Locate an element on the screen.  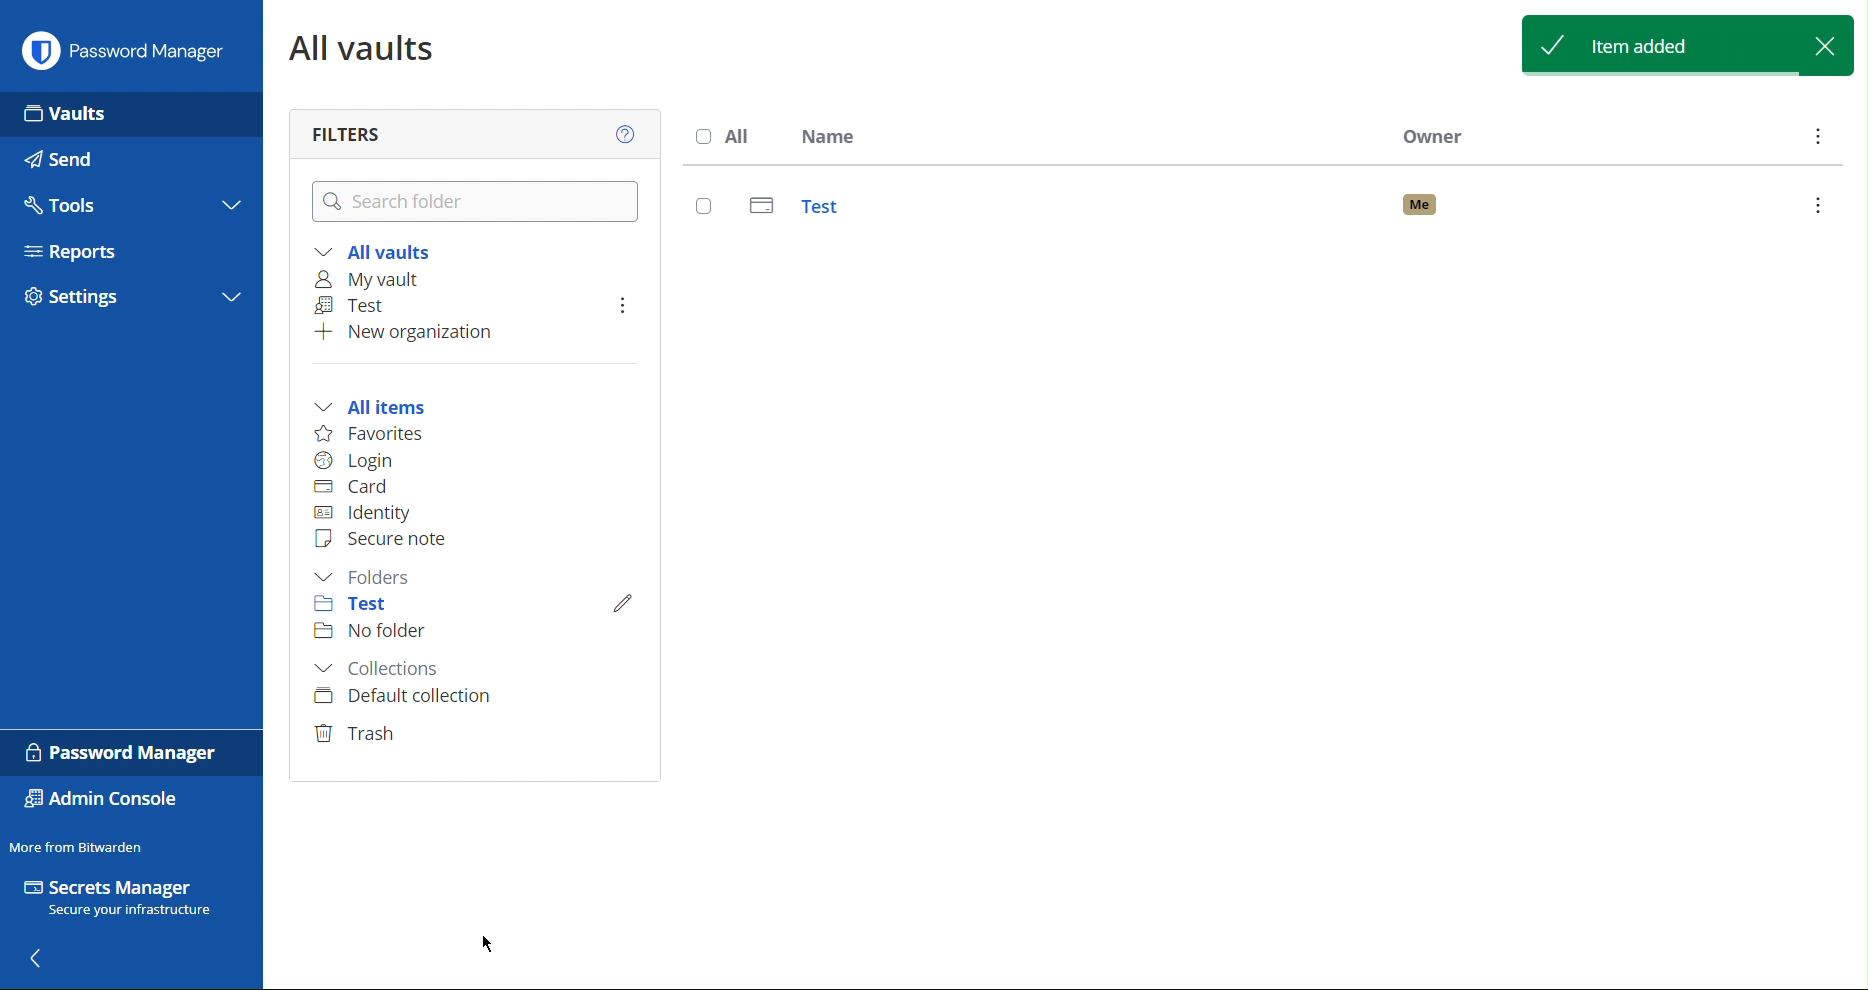
Folders is located at coordinates (367, 578).